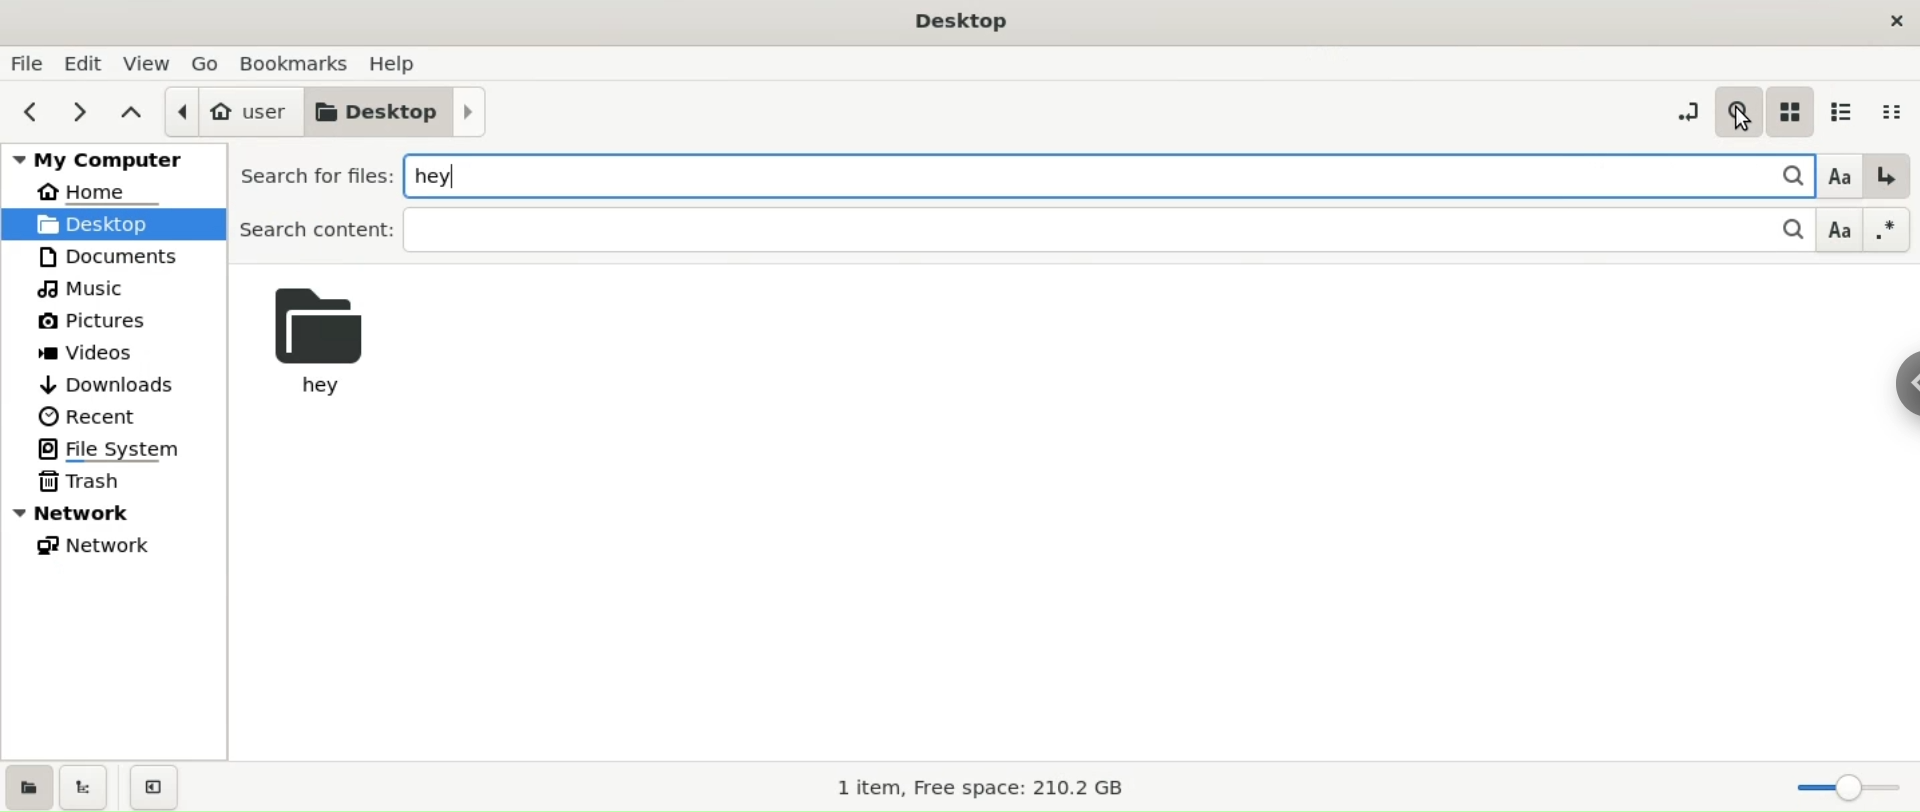 This screenshot has width=1920, height=812. What do you see at coordinates (224, 111) in the screenshot?
I see `user` at bounding box center [224, 111].